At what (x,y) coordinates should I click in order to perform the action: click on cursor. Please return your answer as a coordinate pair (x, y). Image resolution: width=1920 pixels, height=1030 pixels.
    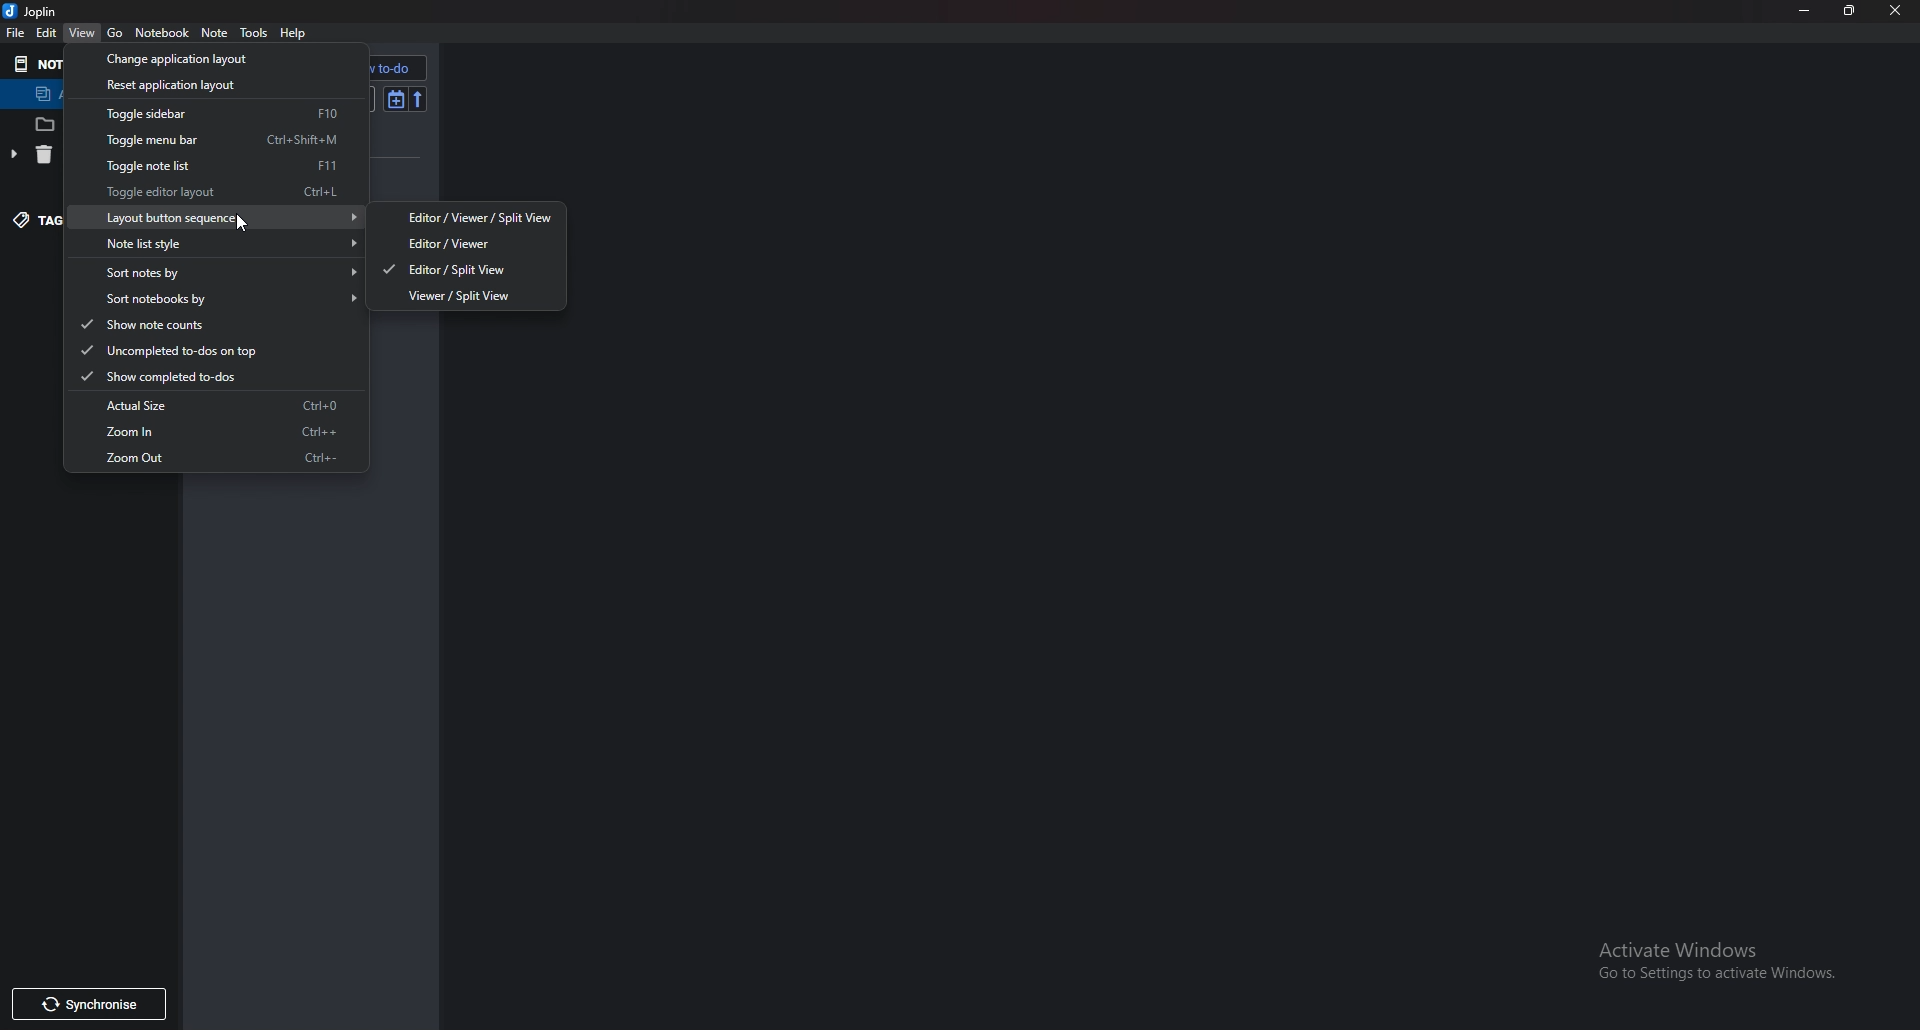
    Looking at the image, I should click on (244, 221).